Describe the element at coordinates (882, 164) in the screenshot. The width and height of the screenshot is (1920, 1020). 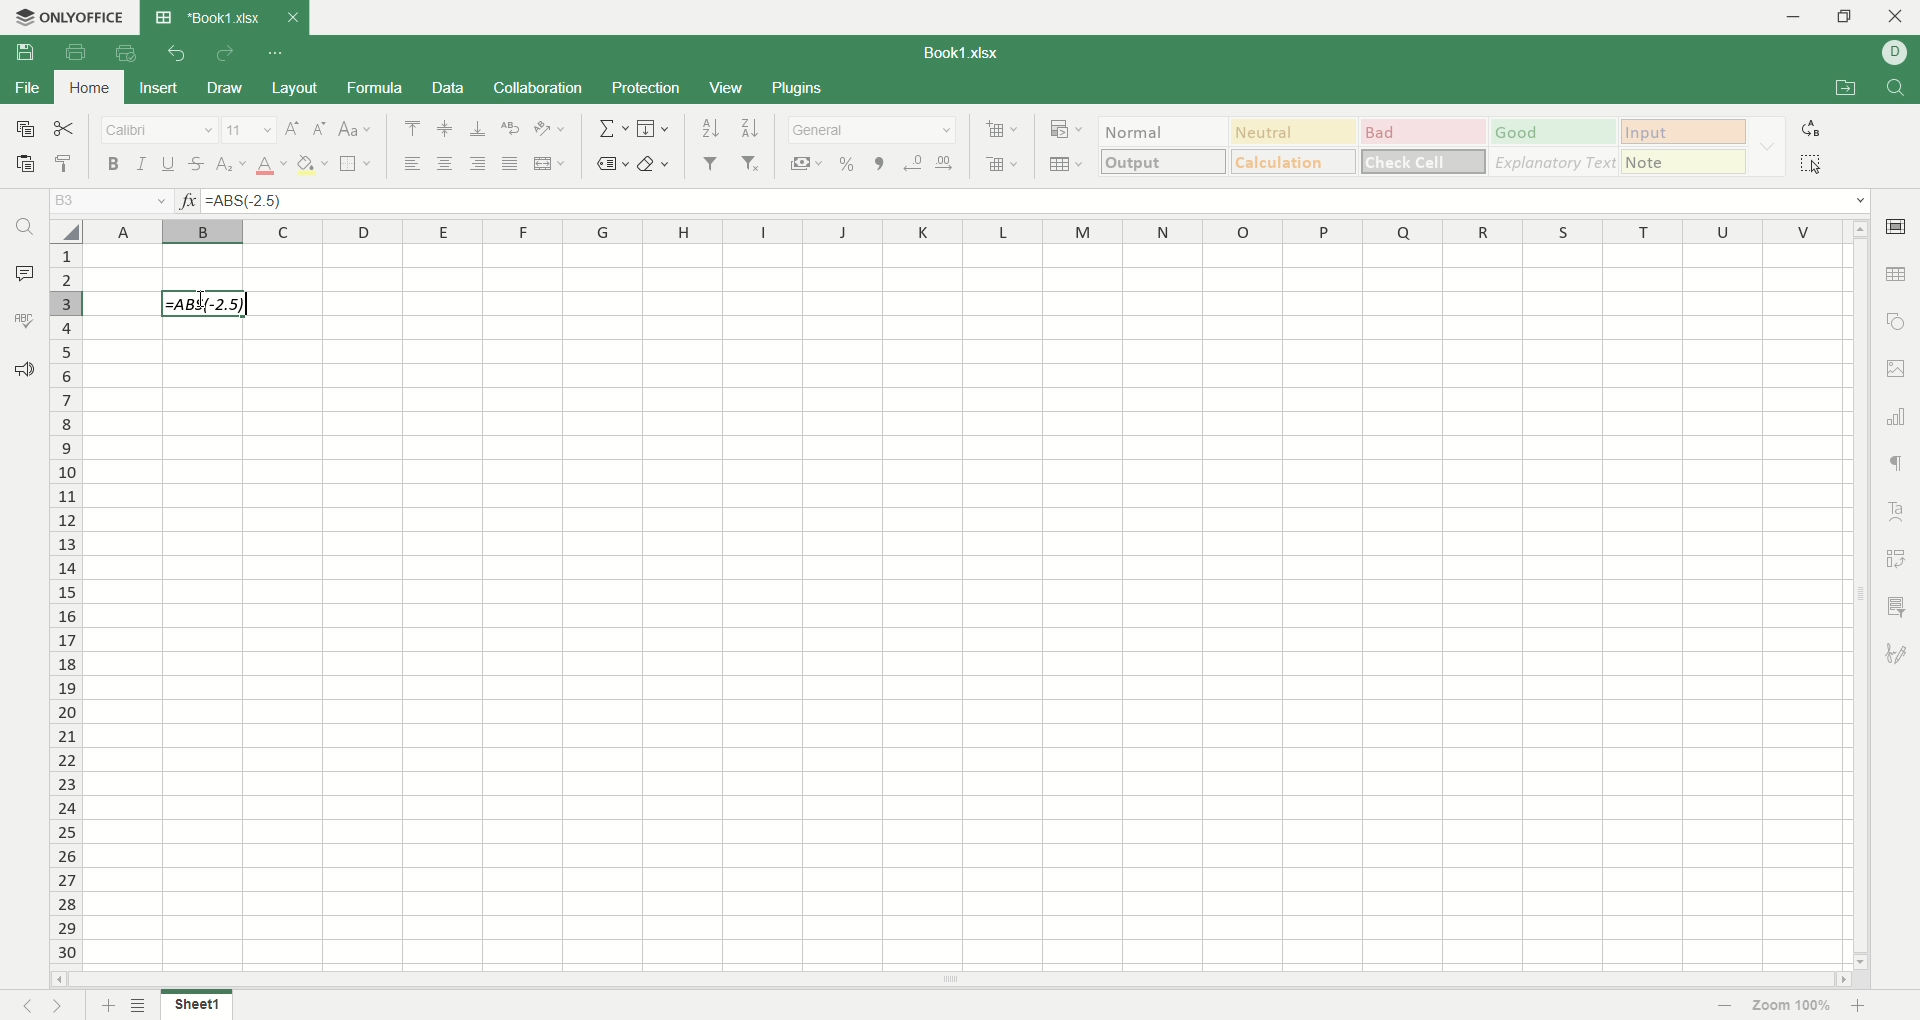
I see `comma style` at that location.